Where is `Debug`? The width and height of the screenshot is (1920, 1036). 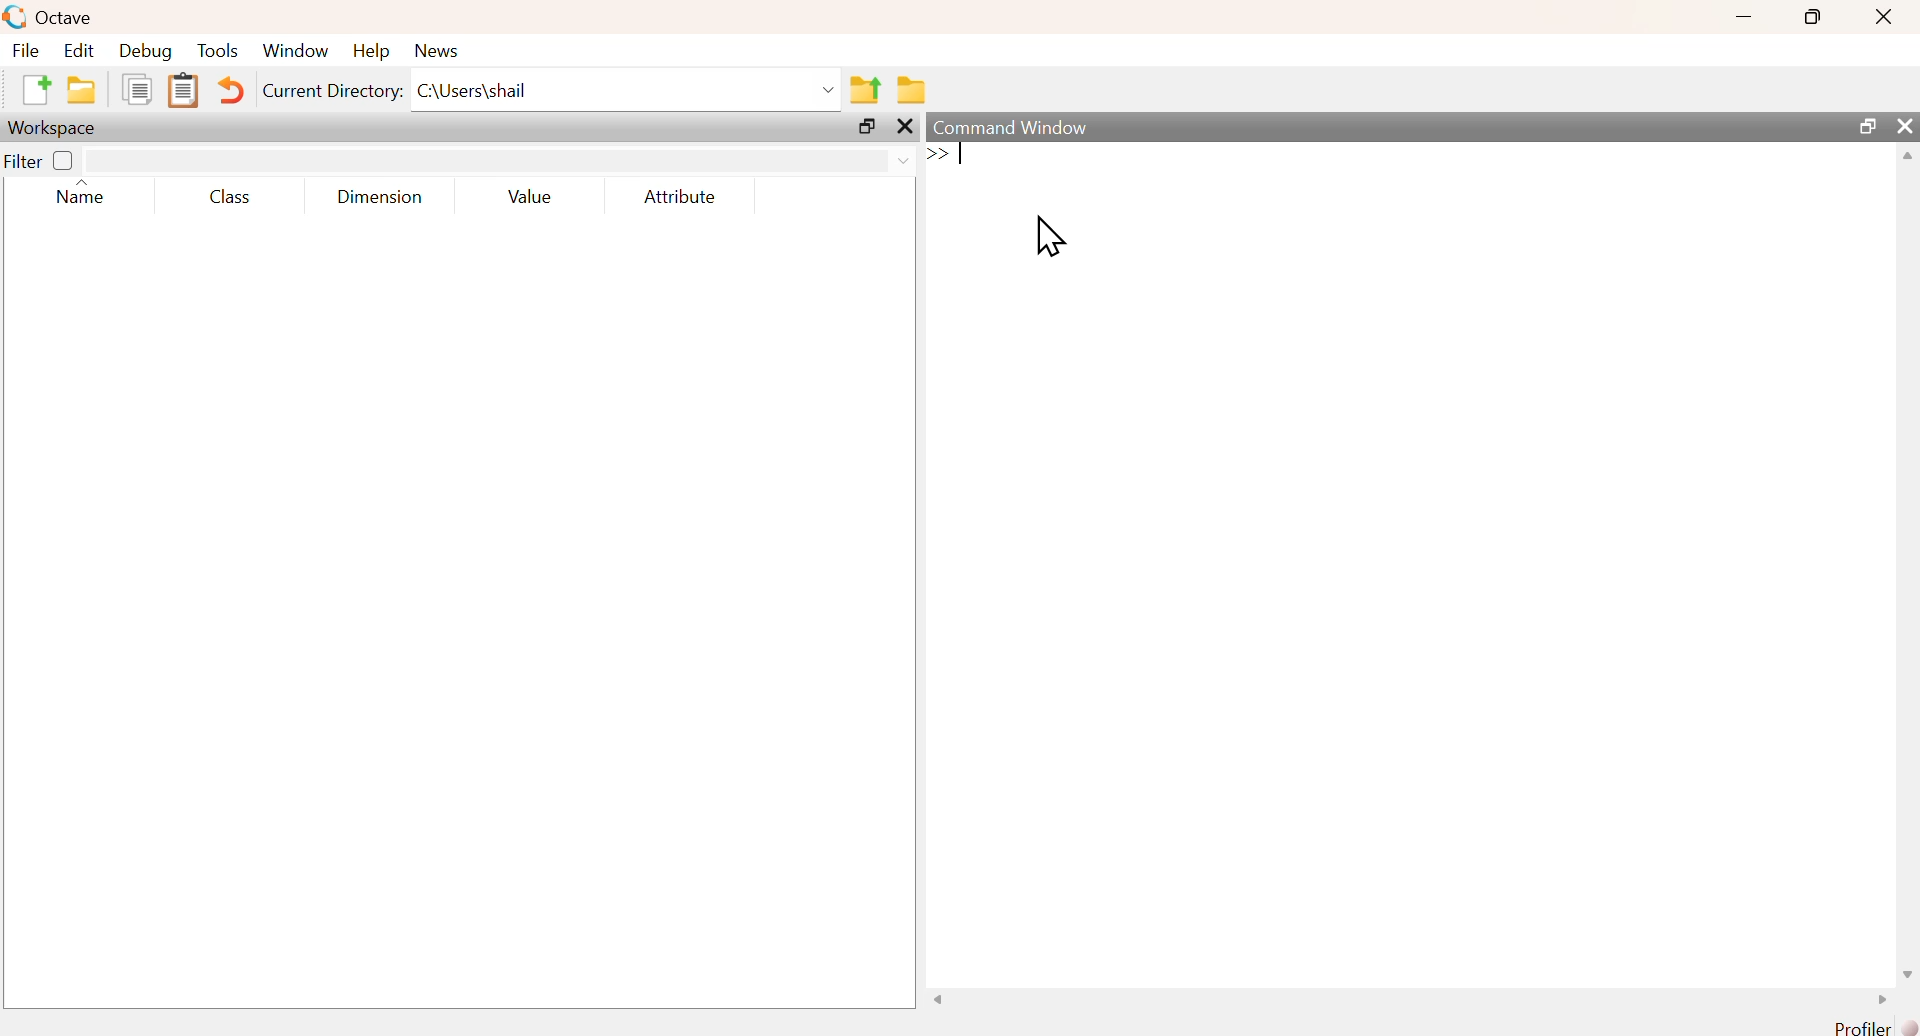
Debug is located at coordinates (146, 51).